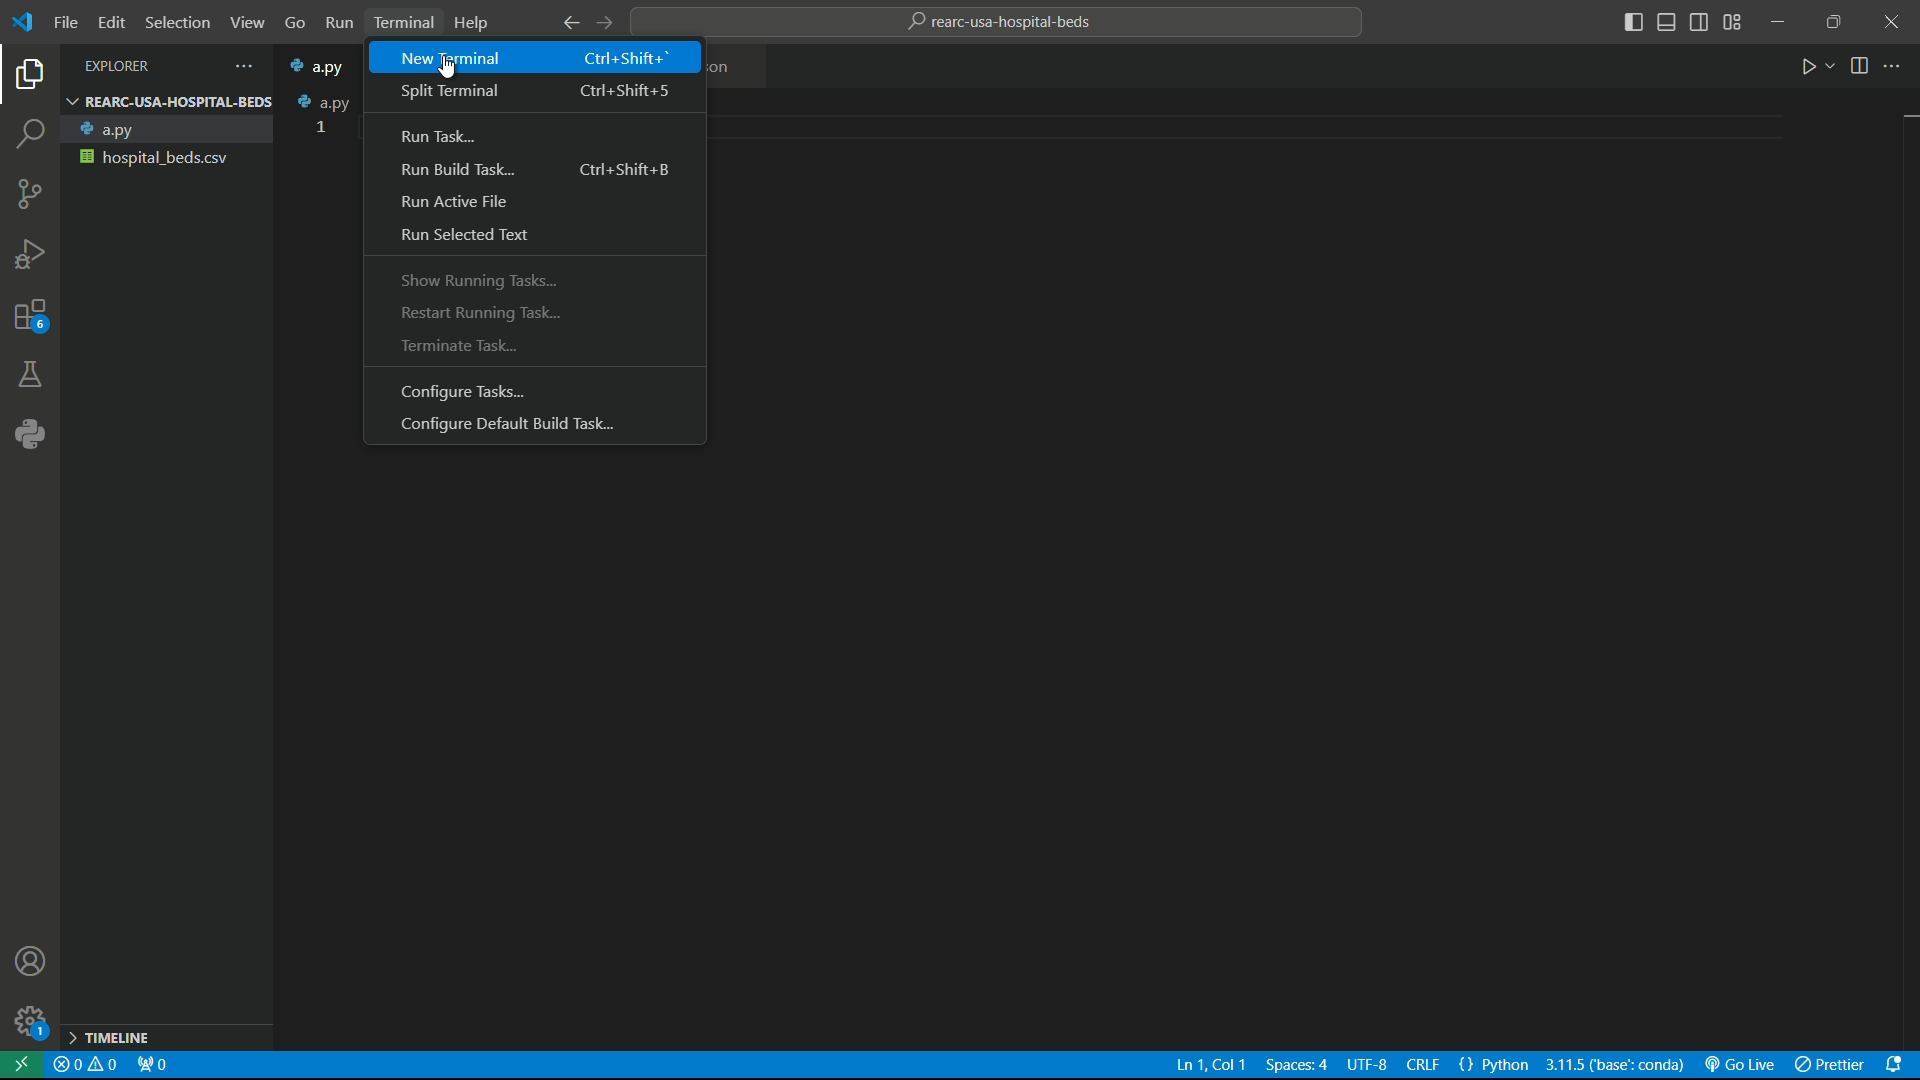 Image resolution: width=1920 pixels, height=1080 pixels. Describe the element at coordinates (448, 66) in the screenshot. I see `cursor` at that location.